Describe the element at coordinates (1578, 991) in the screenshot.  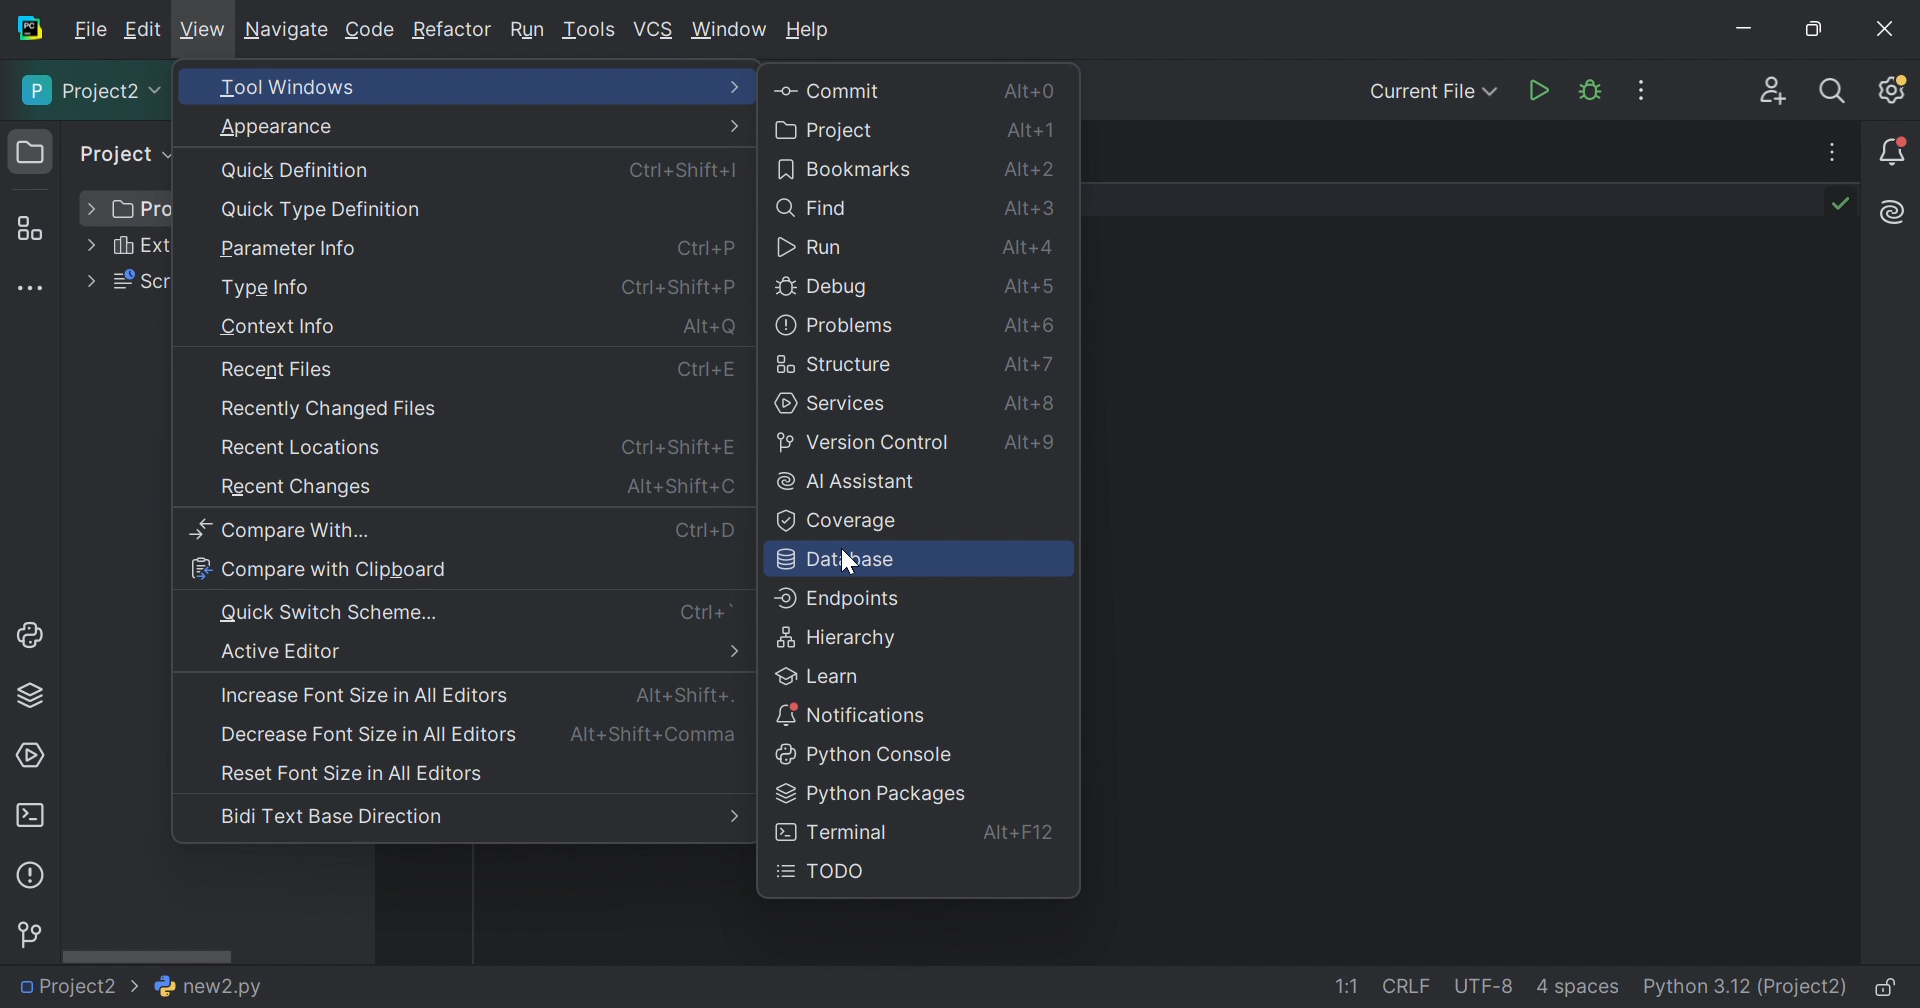
I see `4 spaces` at that location.